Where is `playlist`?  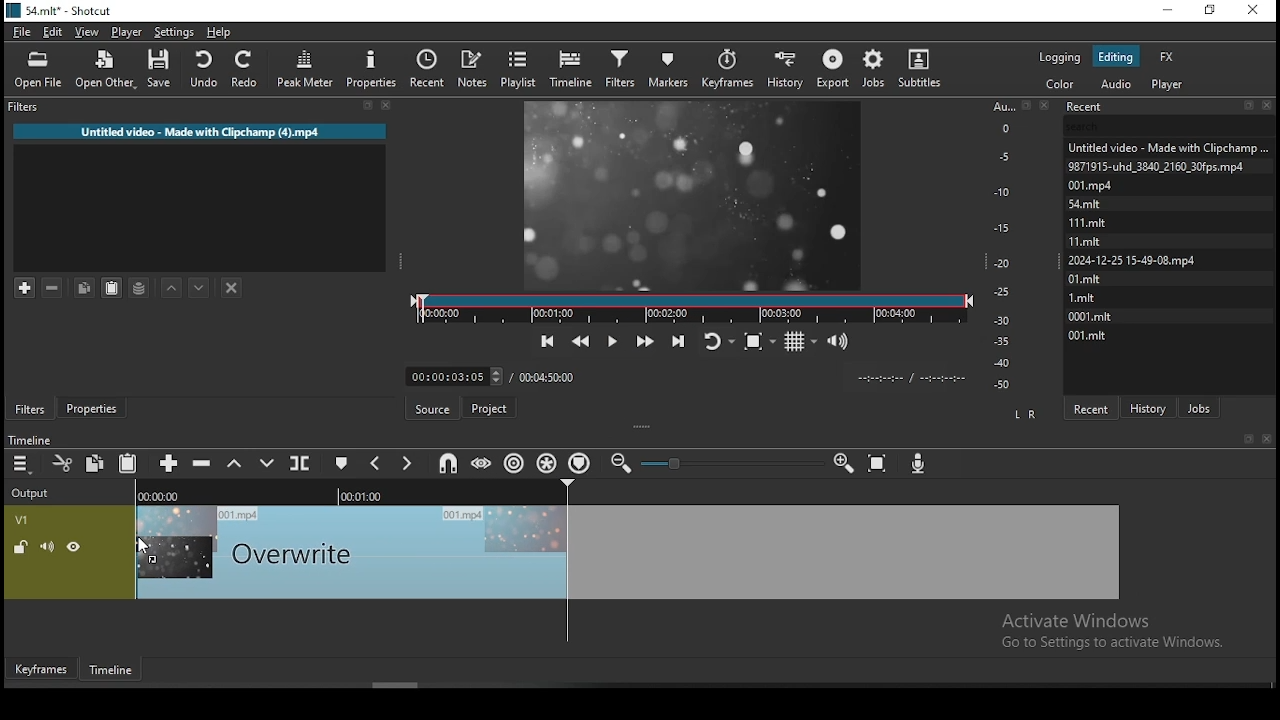
playlist is located at coordinates (518, 70).